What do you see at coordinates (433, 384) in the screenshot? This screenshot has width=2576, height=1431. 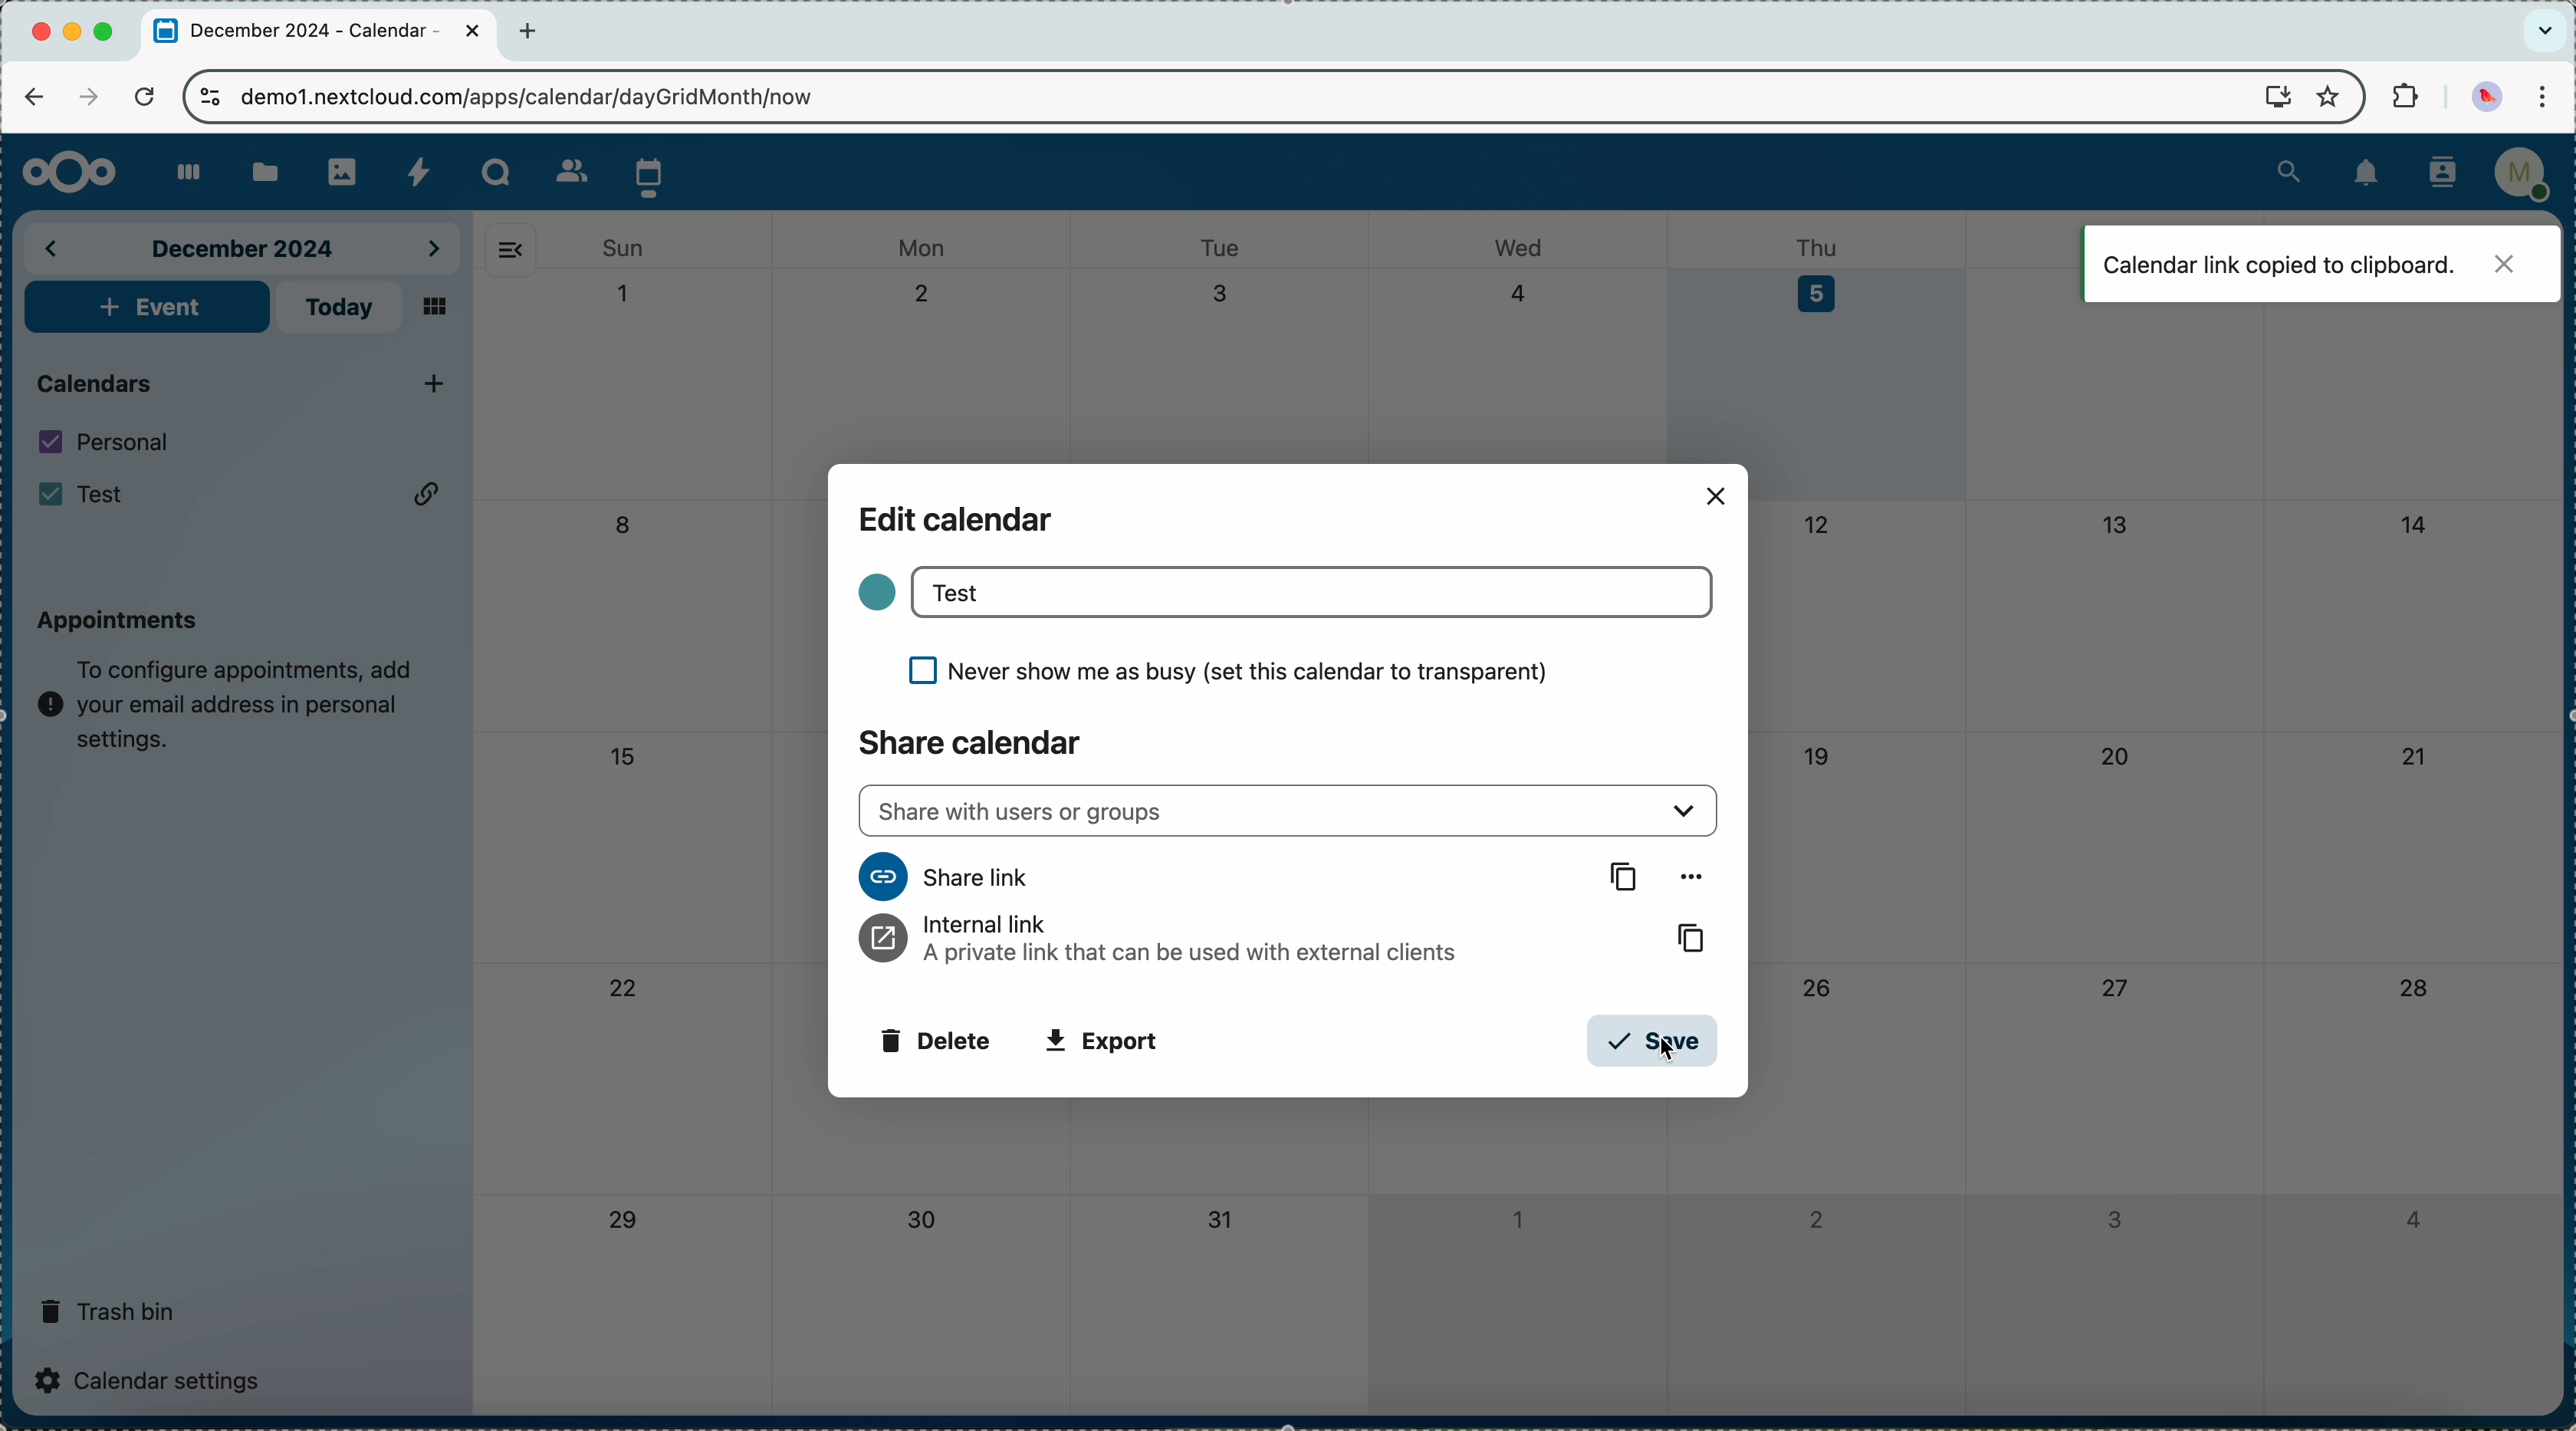 I see `click on add new calendar` at bounding box center [433, 384].